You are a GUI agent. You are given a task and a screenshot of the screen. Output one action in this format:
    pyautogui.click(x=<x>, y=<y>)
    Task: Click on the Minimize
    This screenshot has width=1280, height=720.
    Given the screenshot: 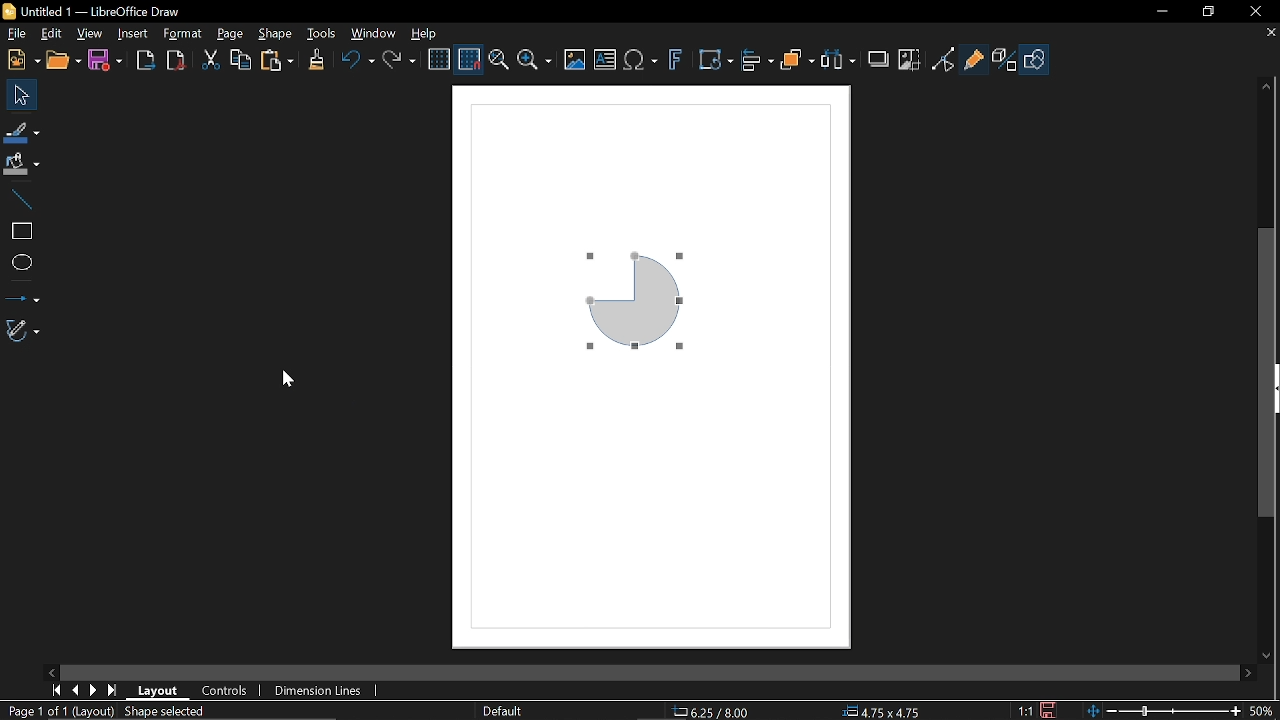 What is the action you would take?
    pyautogui.click(x=1163, y=12)
    